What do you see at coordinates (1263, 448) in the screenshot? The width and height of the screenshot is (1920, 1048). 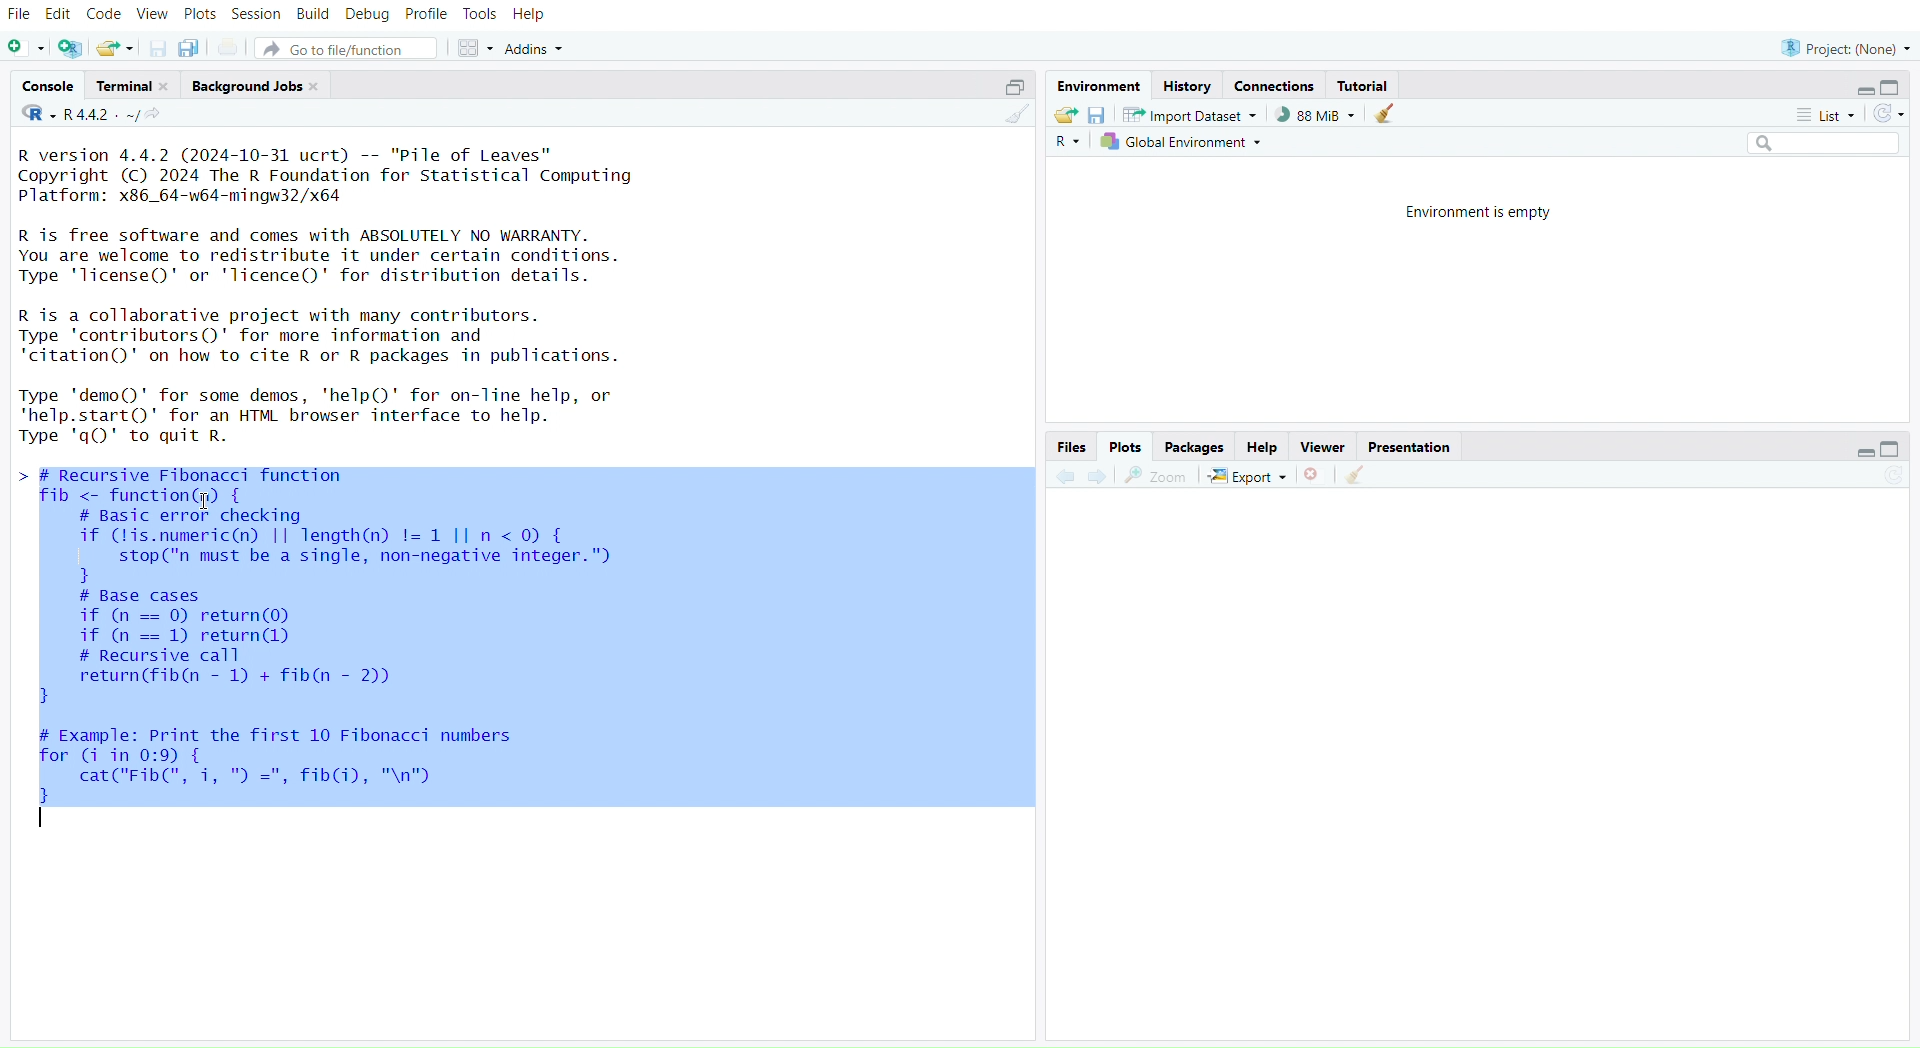 I see `help` at bounding box center [1263, 448].